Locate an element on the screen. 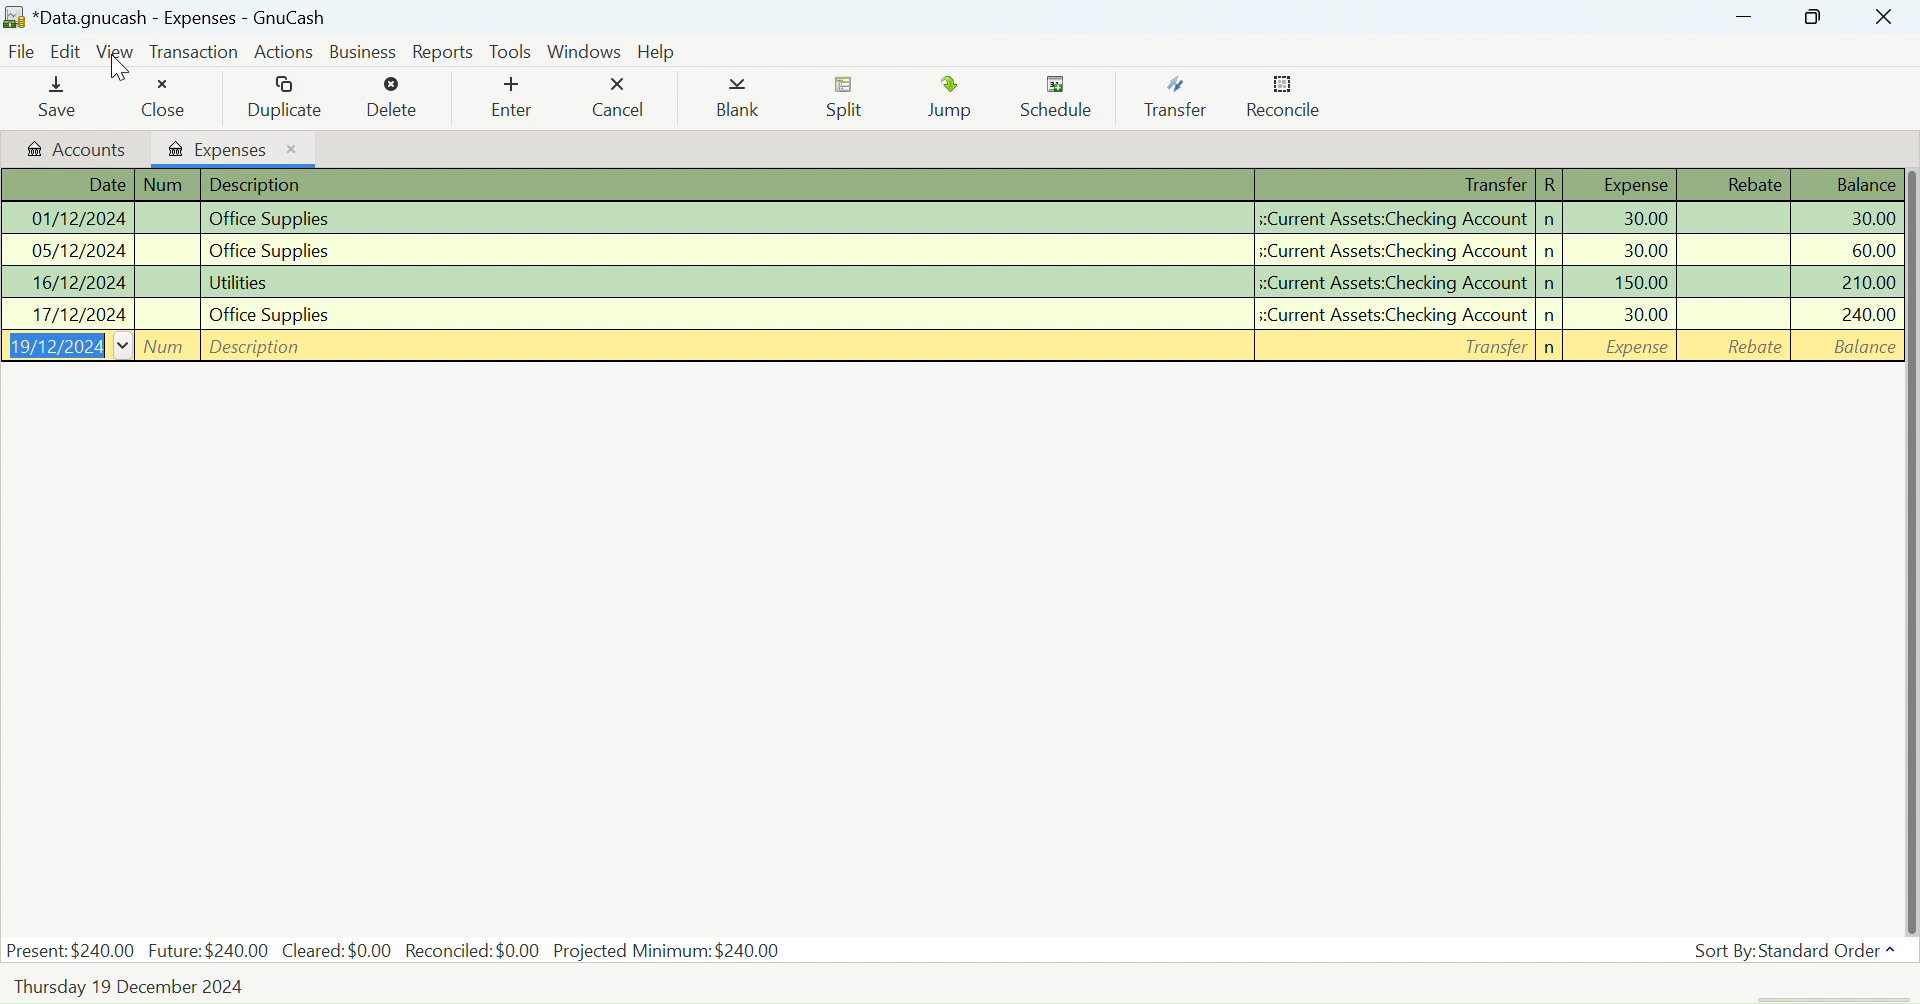  Tools is located at coordinates (510, 50).